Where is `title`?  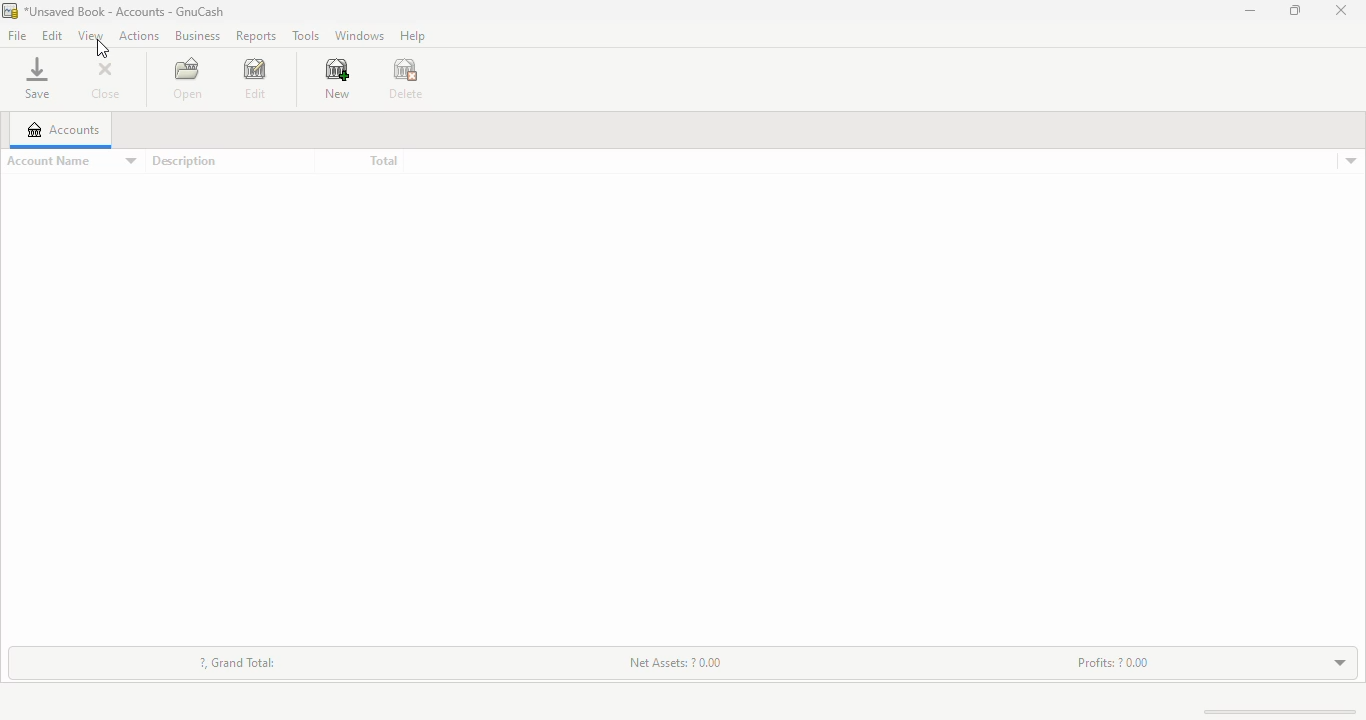 title is located at coordinates (124, 11).